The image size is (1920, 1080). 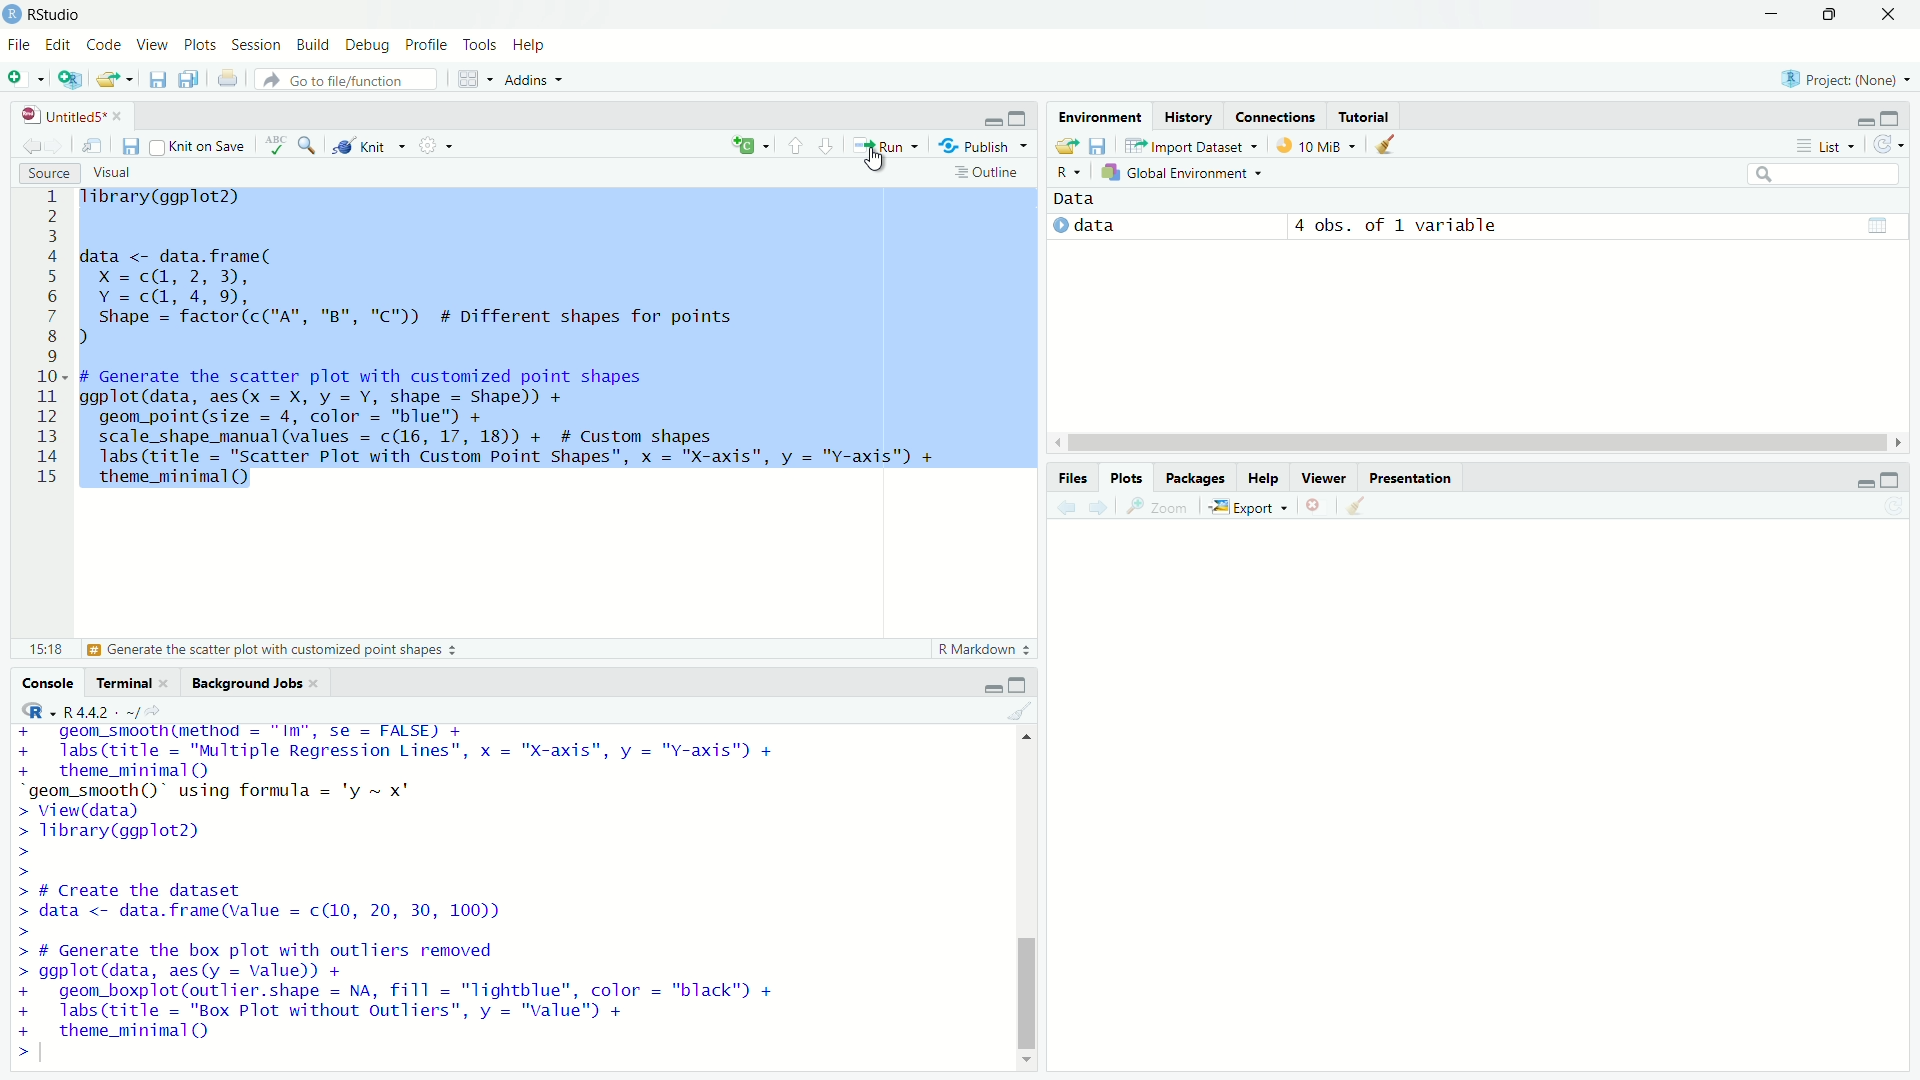 I want to click on close, so click(x=118, y=116).